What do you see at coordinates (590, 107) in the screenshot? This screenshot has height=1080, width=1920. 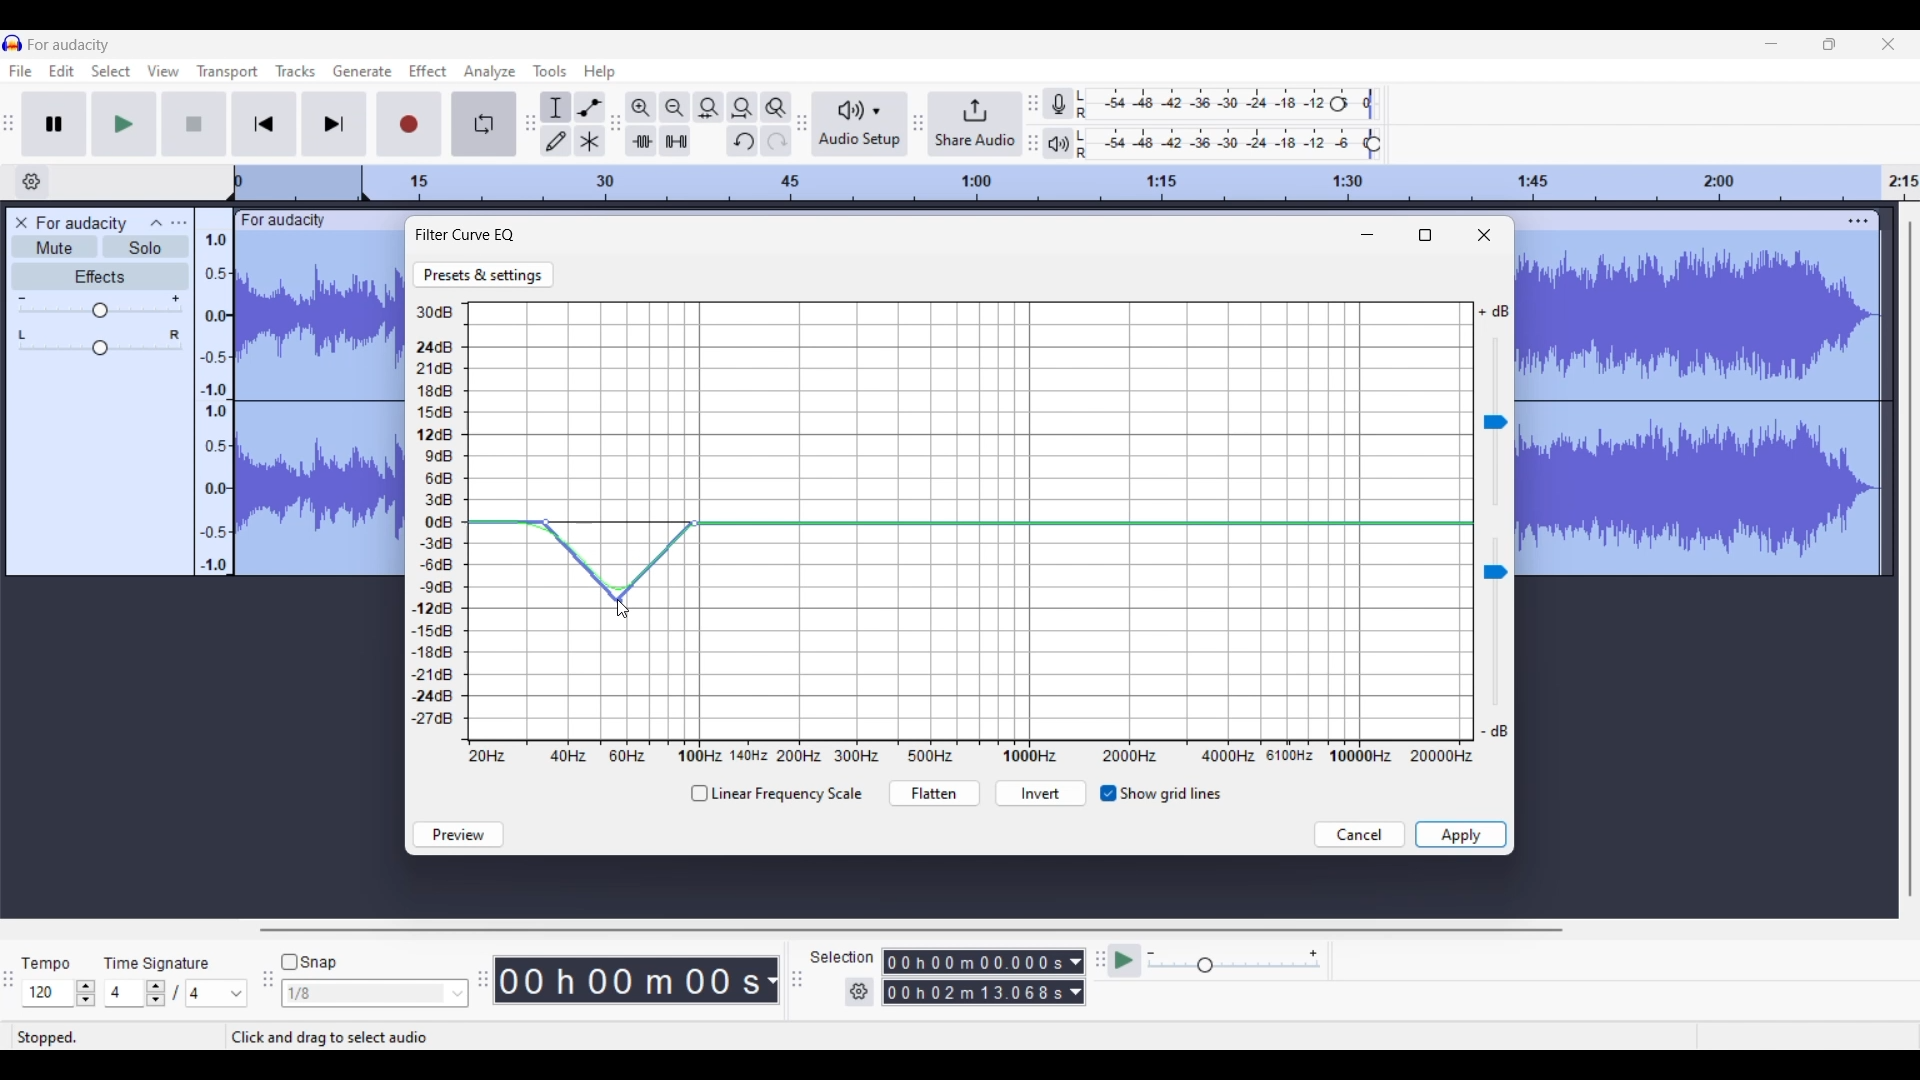 I see `Envelop tool` at bounding box center [590, 107].